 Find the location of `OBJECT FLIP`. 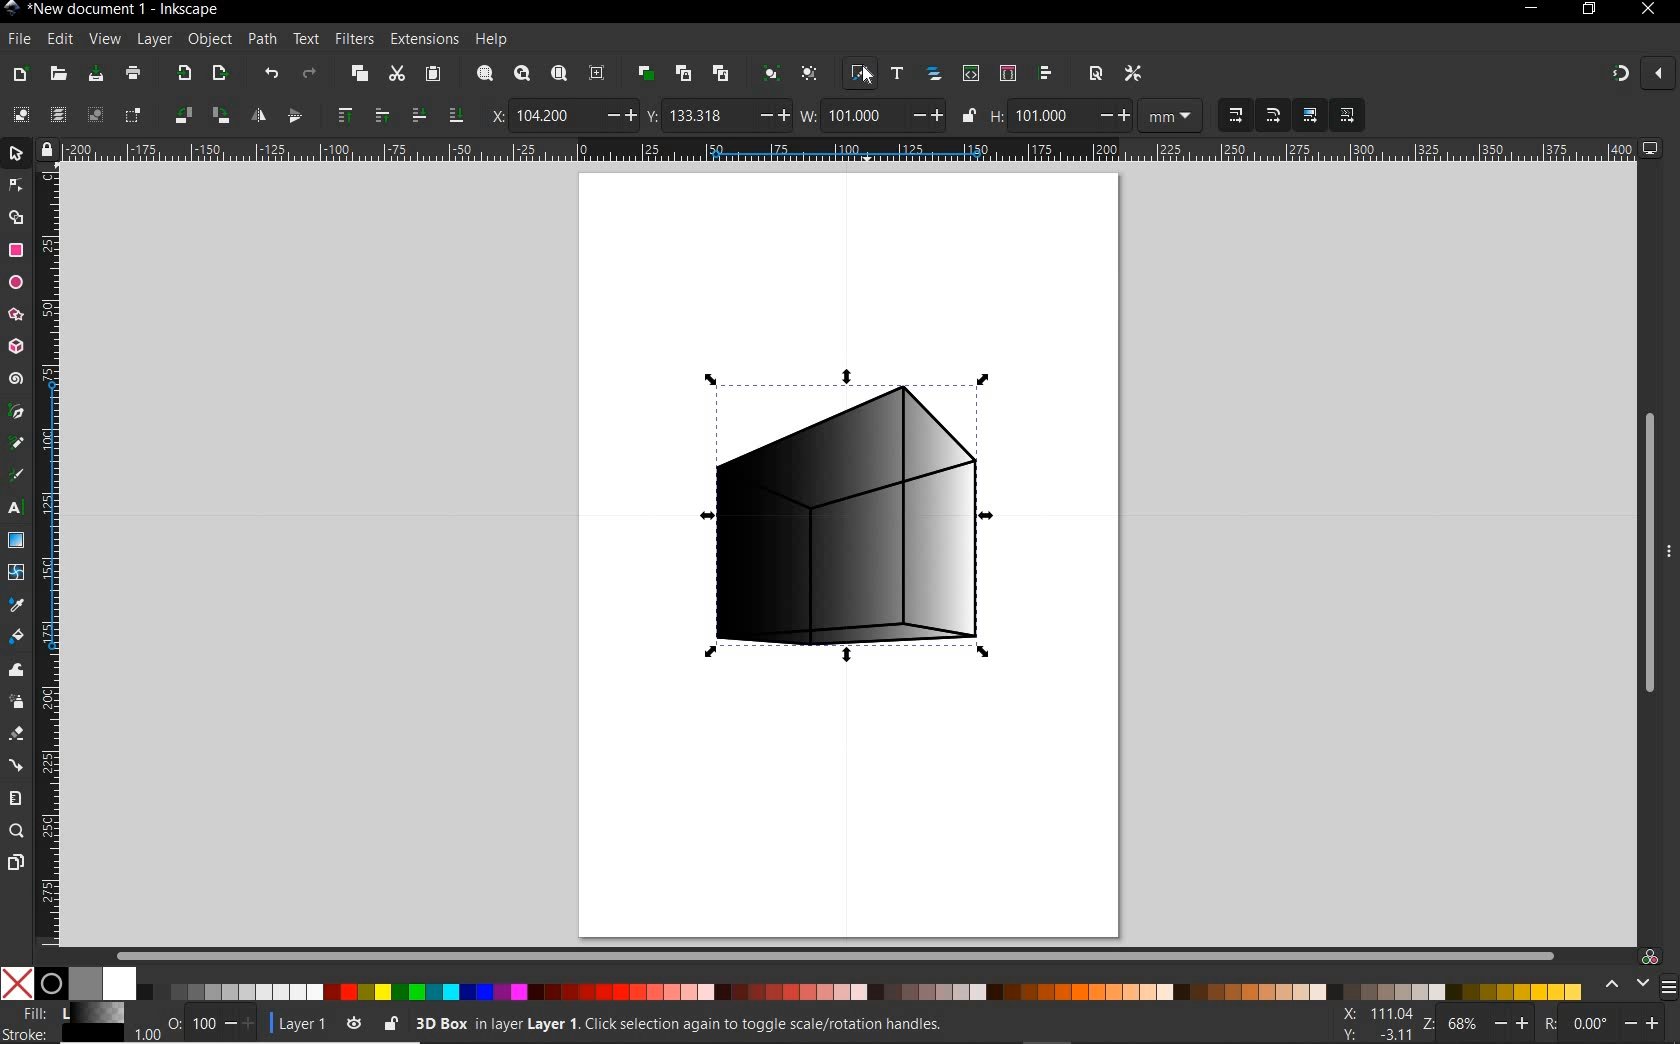

OBJECT FLIP is located at coordinates (261, 114).